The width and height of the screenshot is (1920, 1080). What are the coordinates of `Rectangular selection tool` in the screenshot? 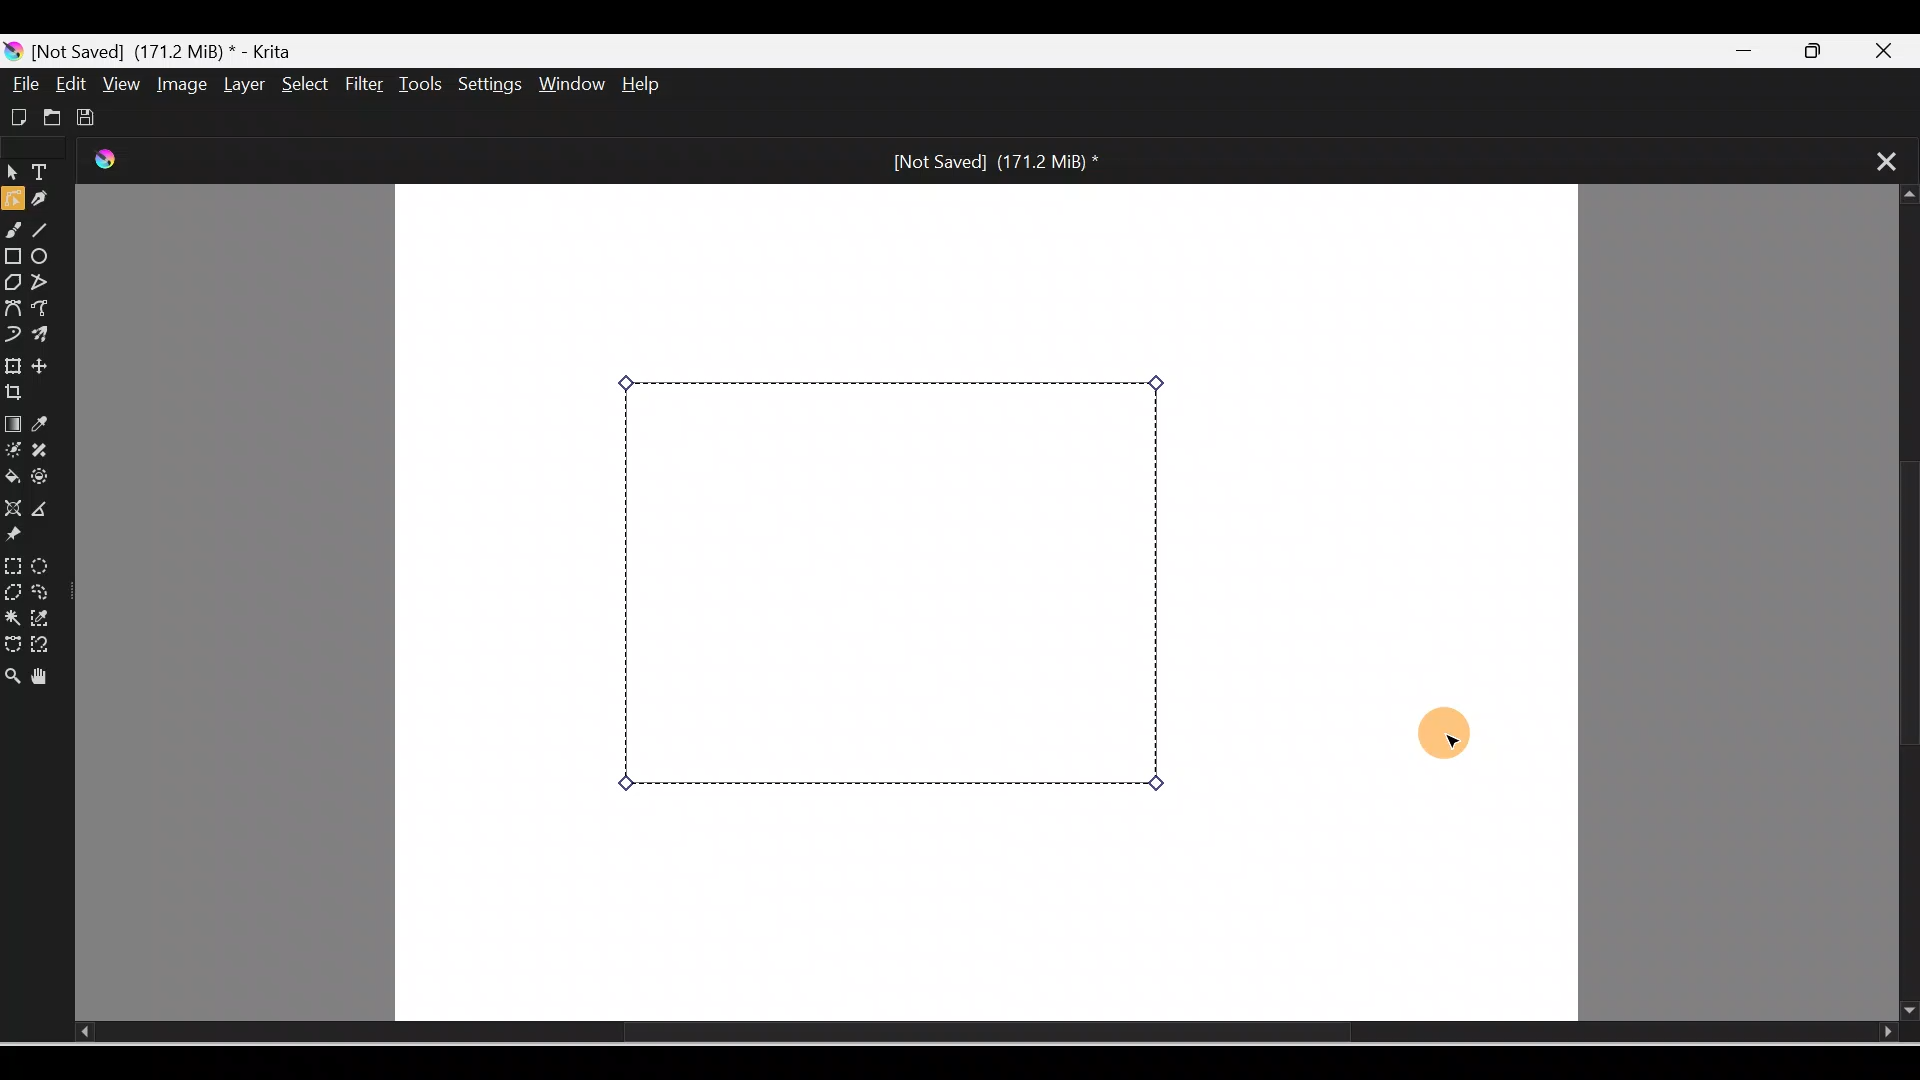 It's located at (12, 562).